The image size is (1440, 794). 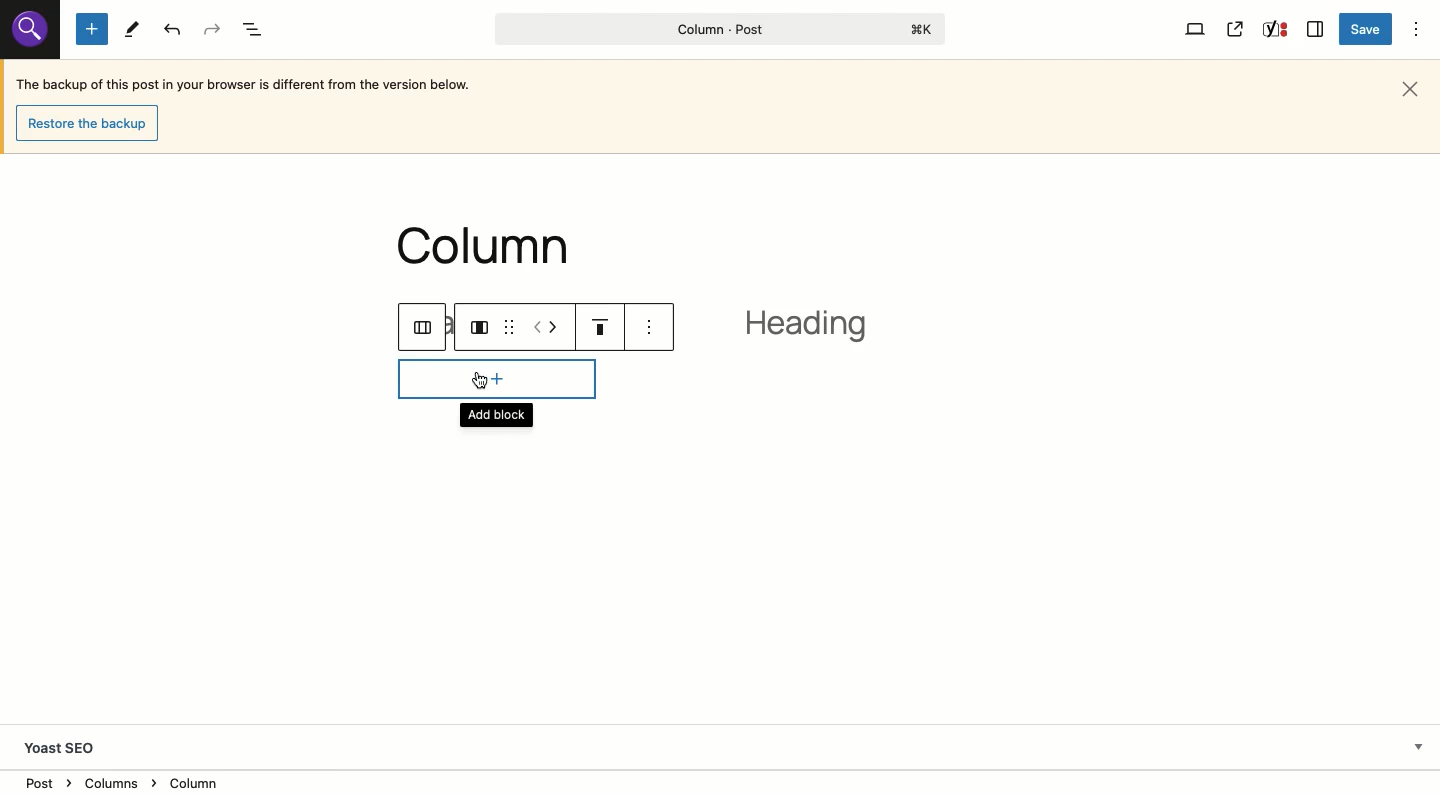 I want to click on Location, so click(x=722, y=782).